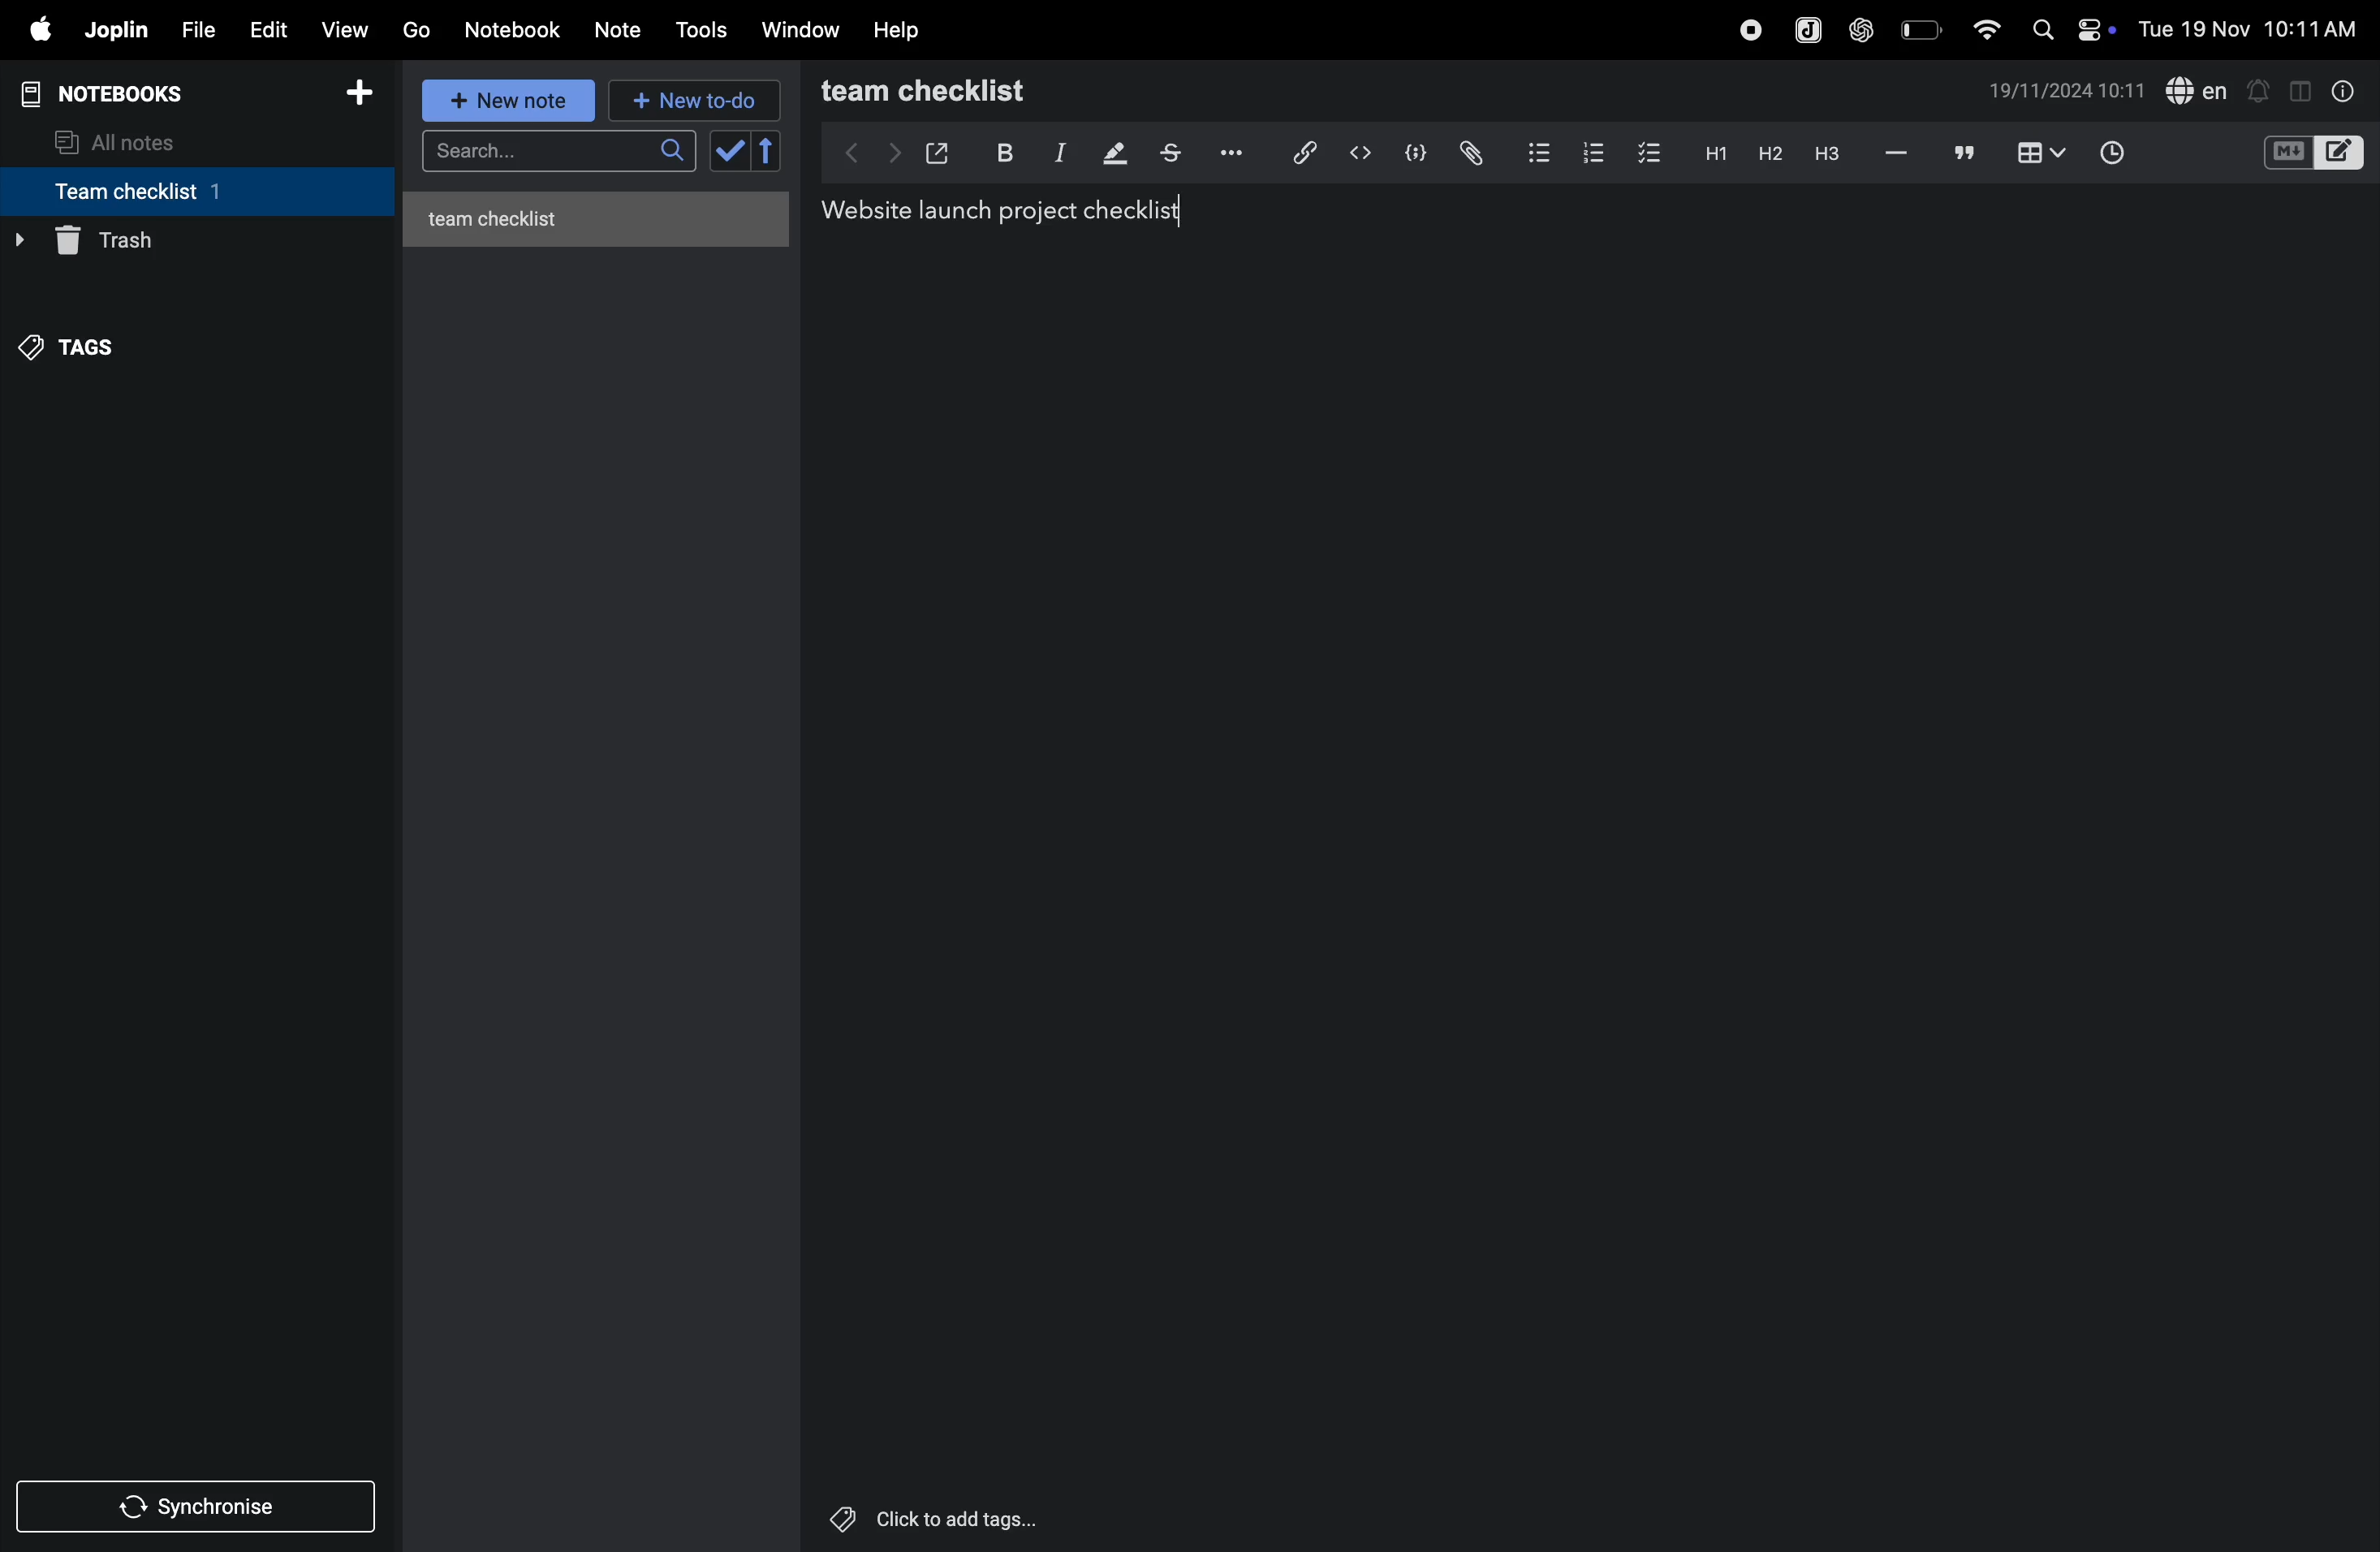  I want to click on search, so click(2041, 29).